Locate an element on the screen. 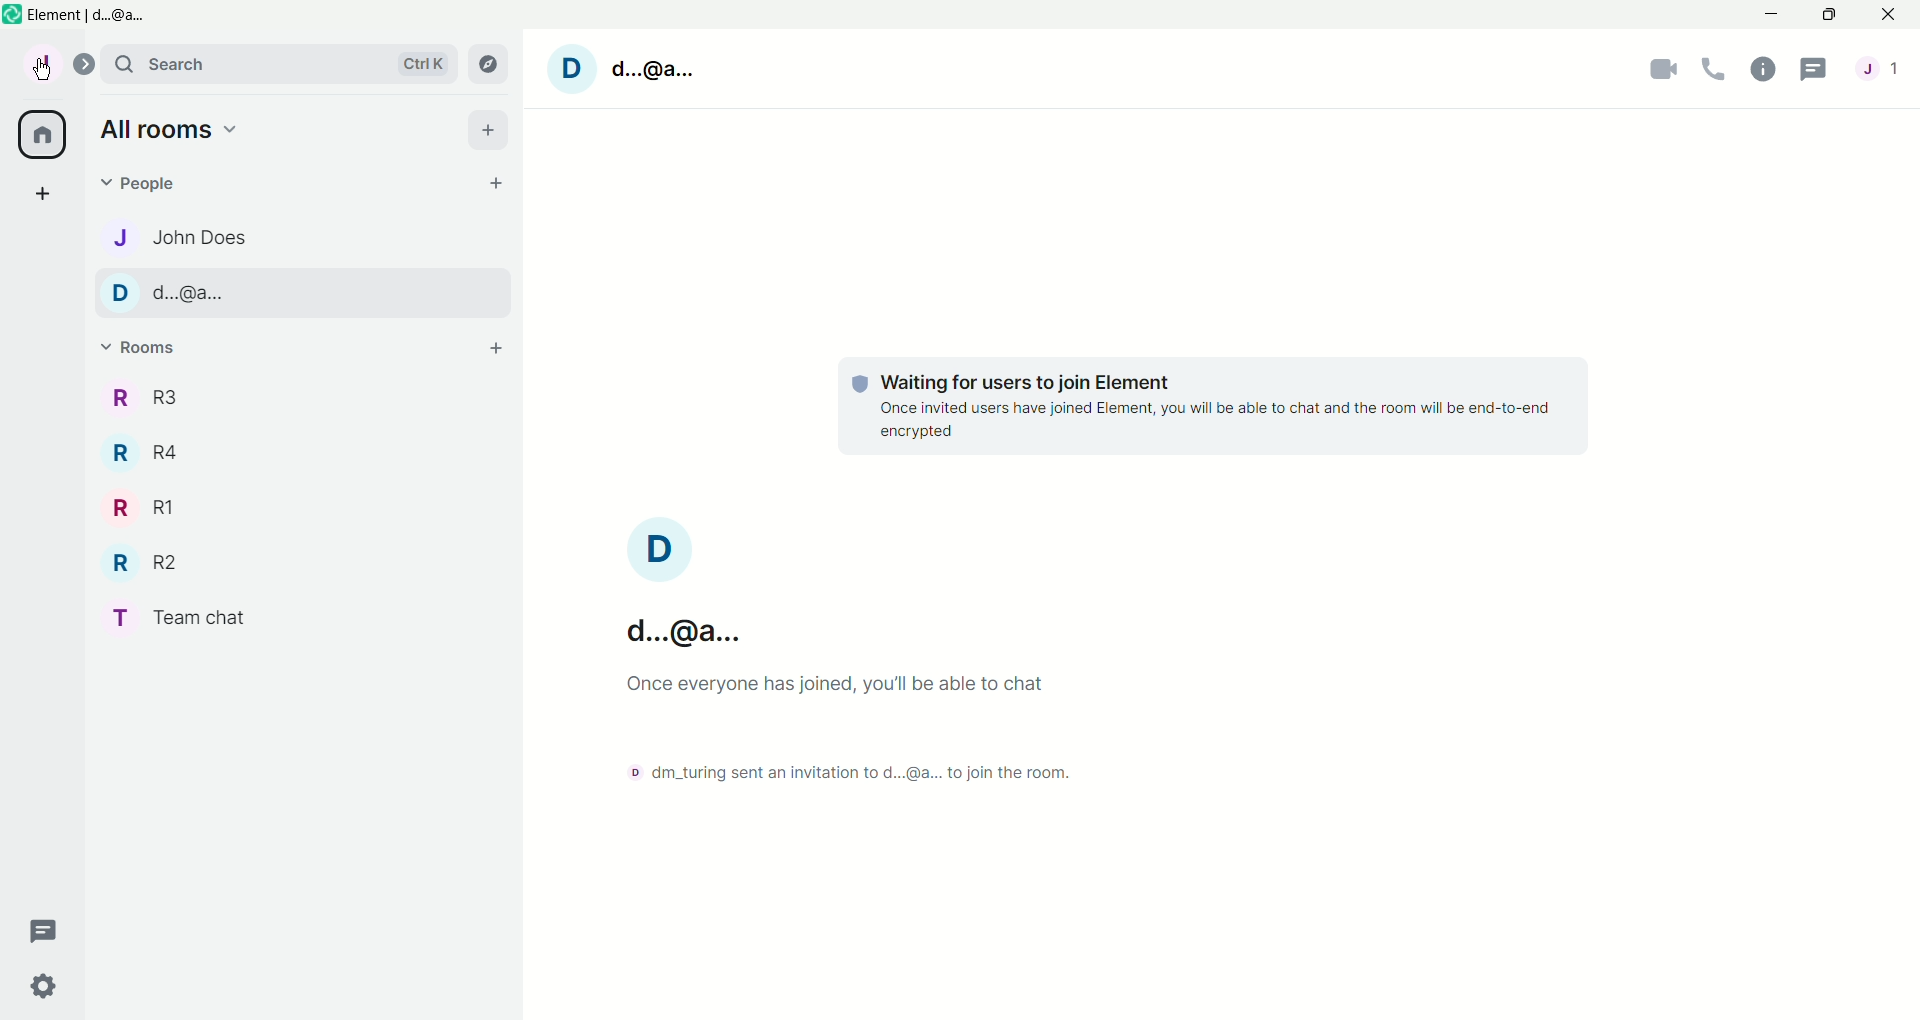 The image size is (1920, 1020). d...@a... - Contact name is located at coordinates (304, 294).